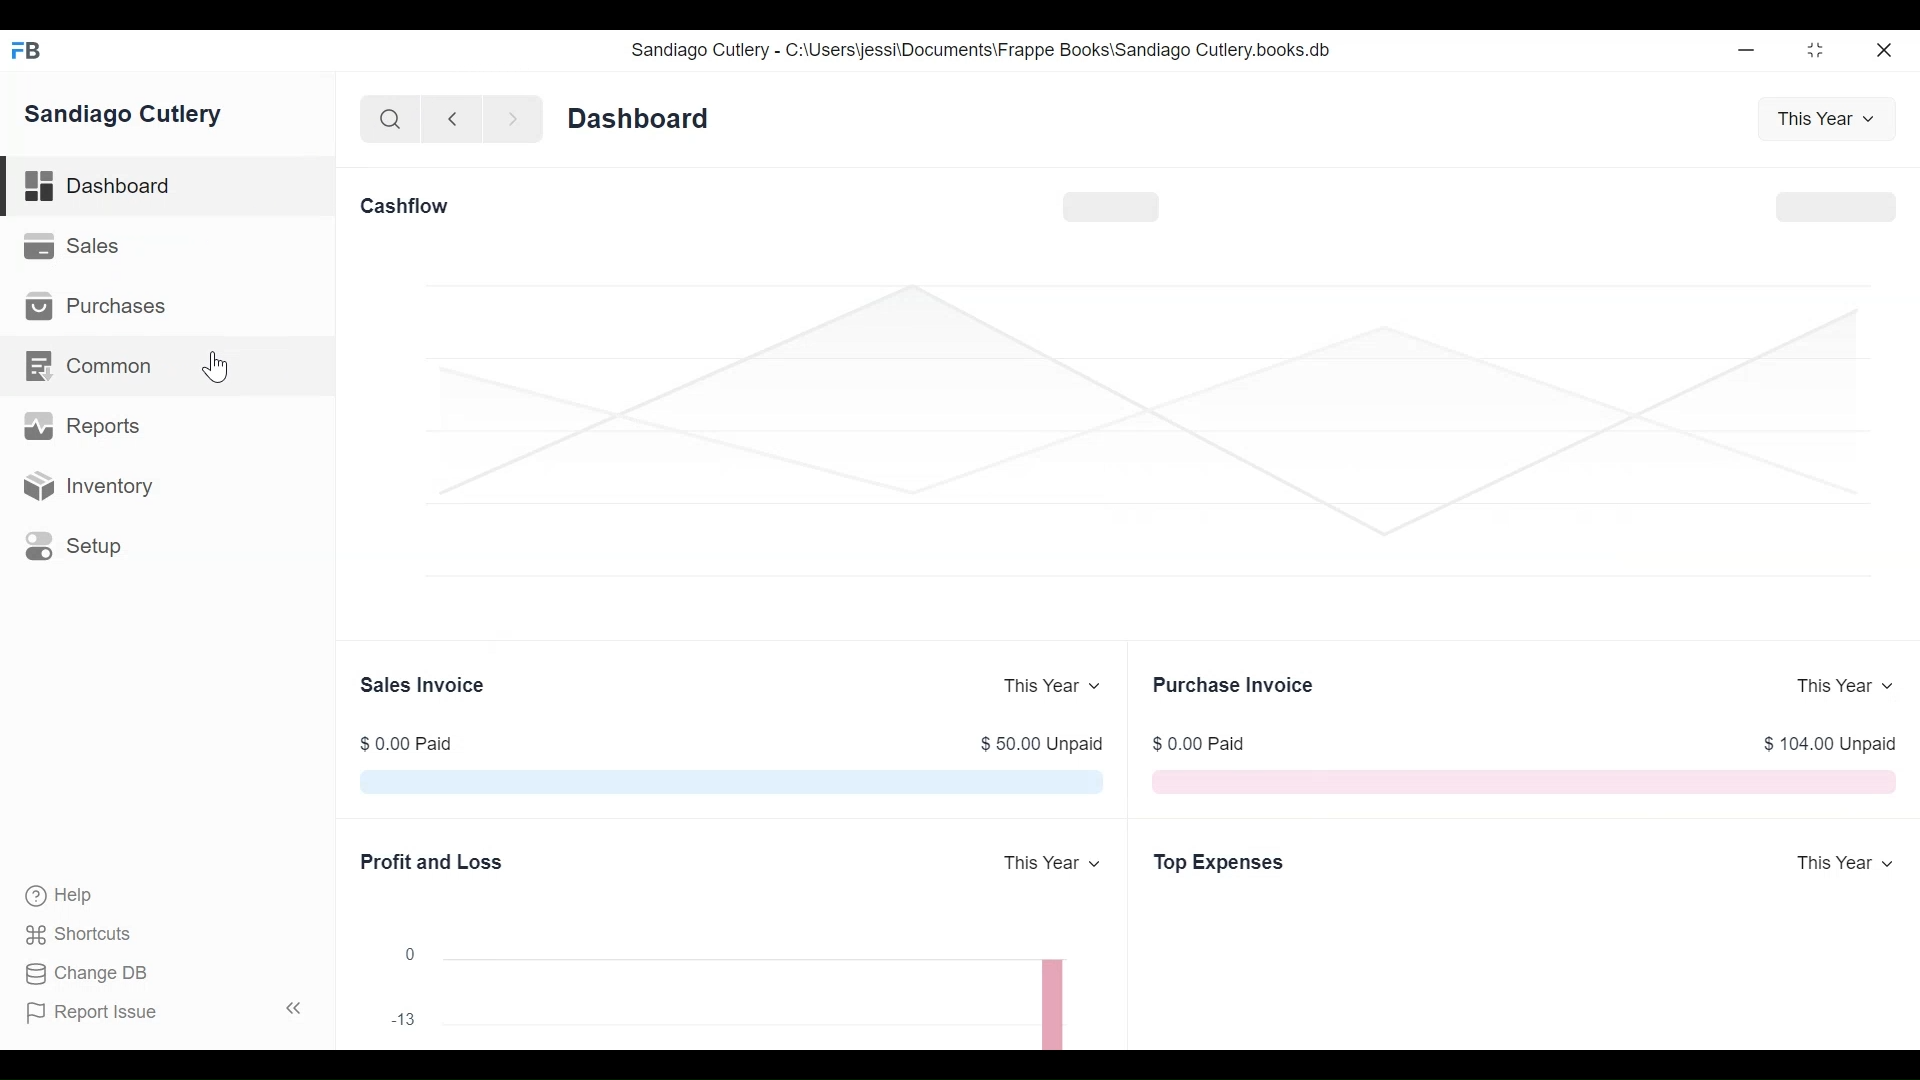 Image resolution: width=1920 pixels, height=1080 pixels. Describe the element at coordinates (1843, 865) in the screenshot. I see `This Year` at that location.